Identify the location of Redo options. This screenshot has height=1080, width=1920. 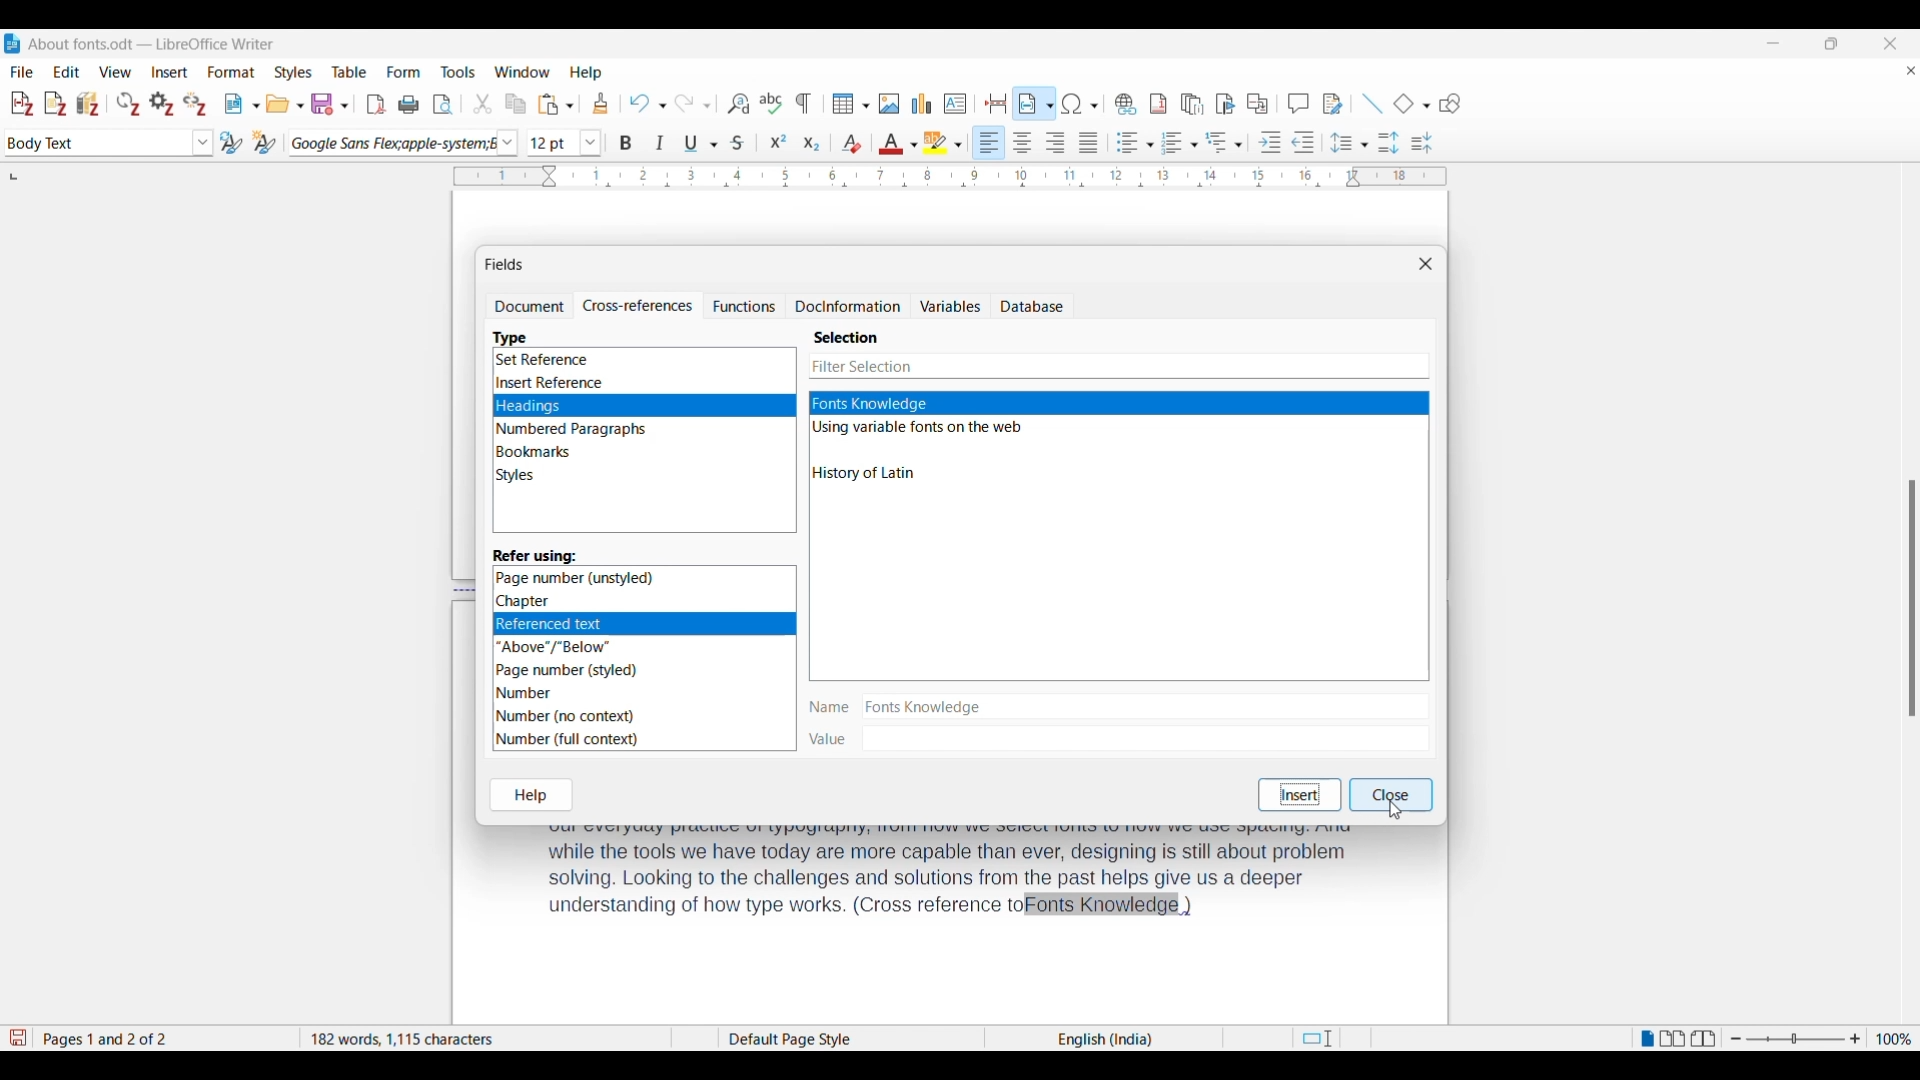
(692, 104).